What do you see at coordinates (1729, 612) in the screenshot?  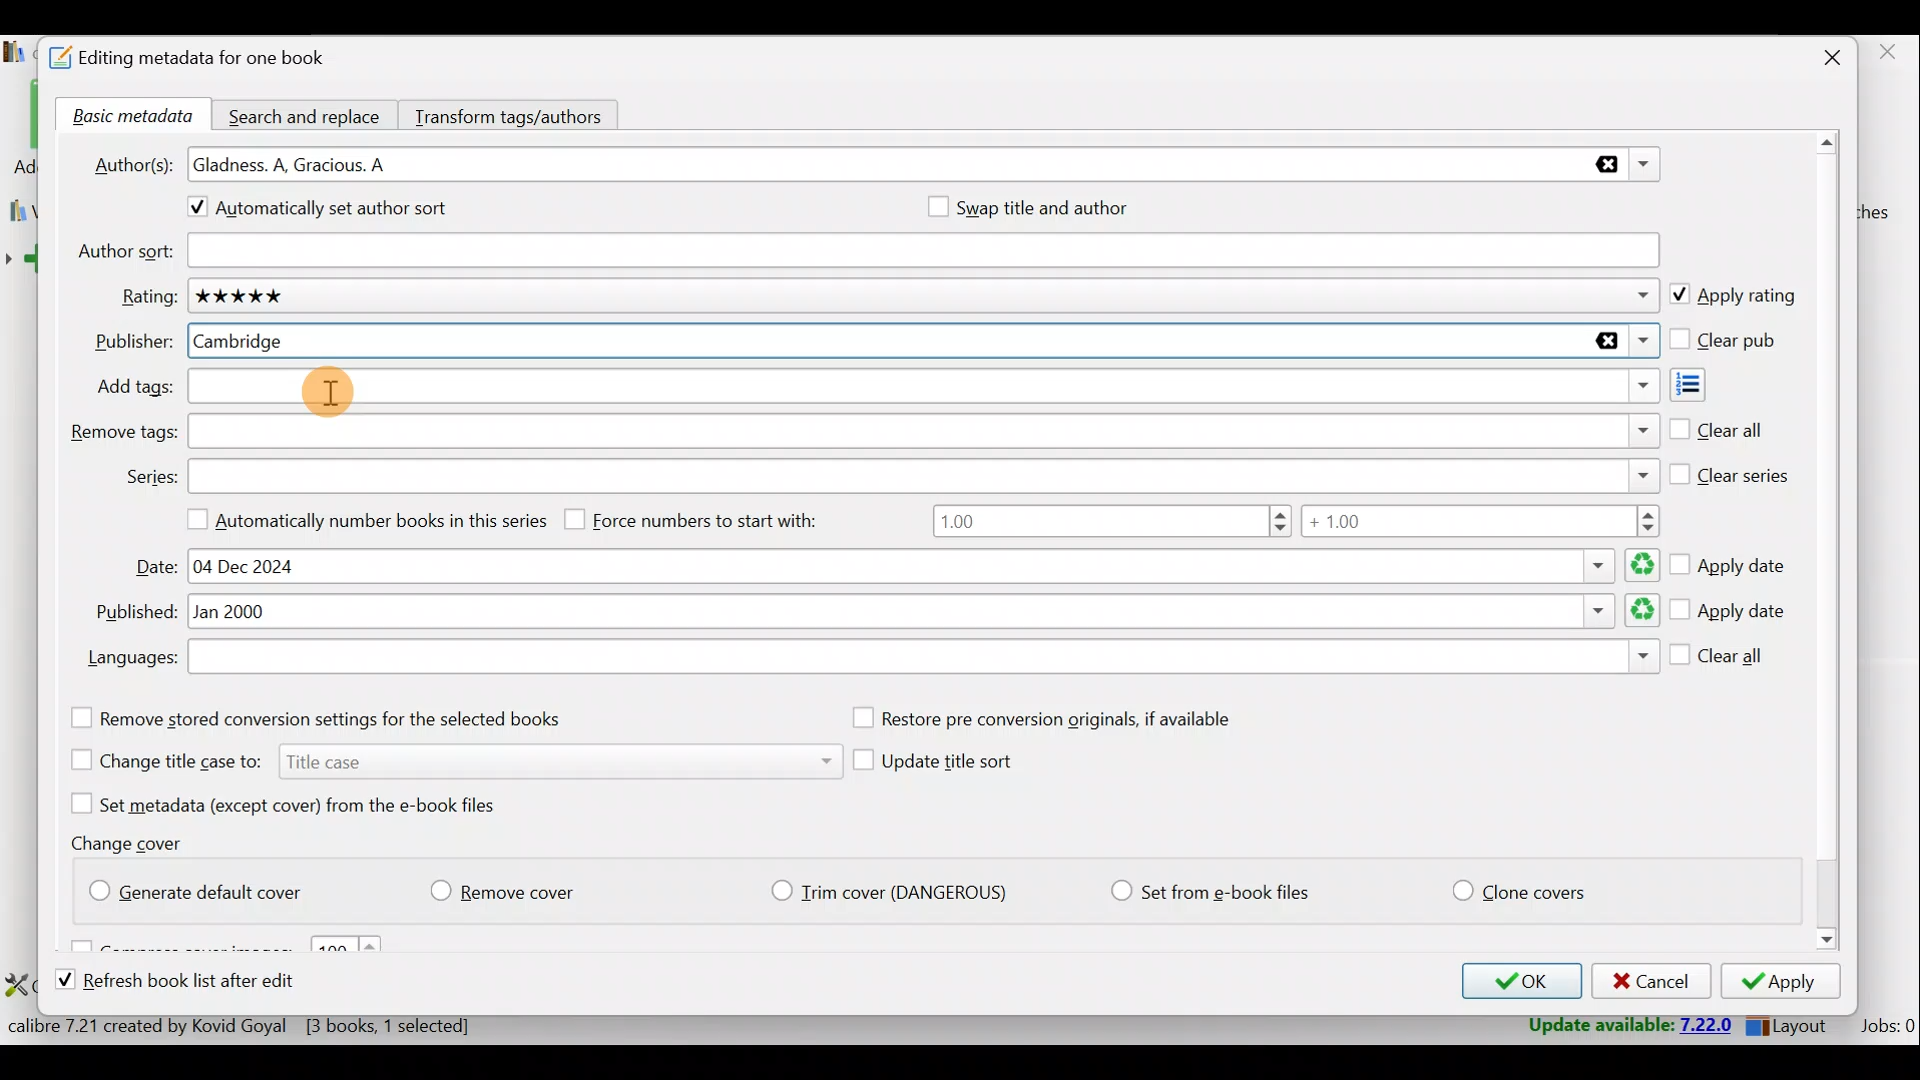 I see `Apply date` at bounding box center [1729, 612].